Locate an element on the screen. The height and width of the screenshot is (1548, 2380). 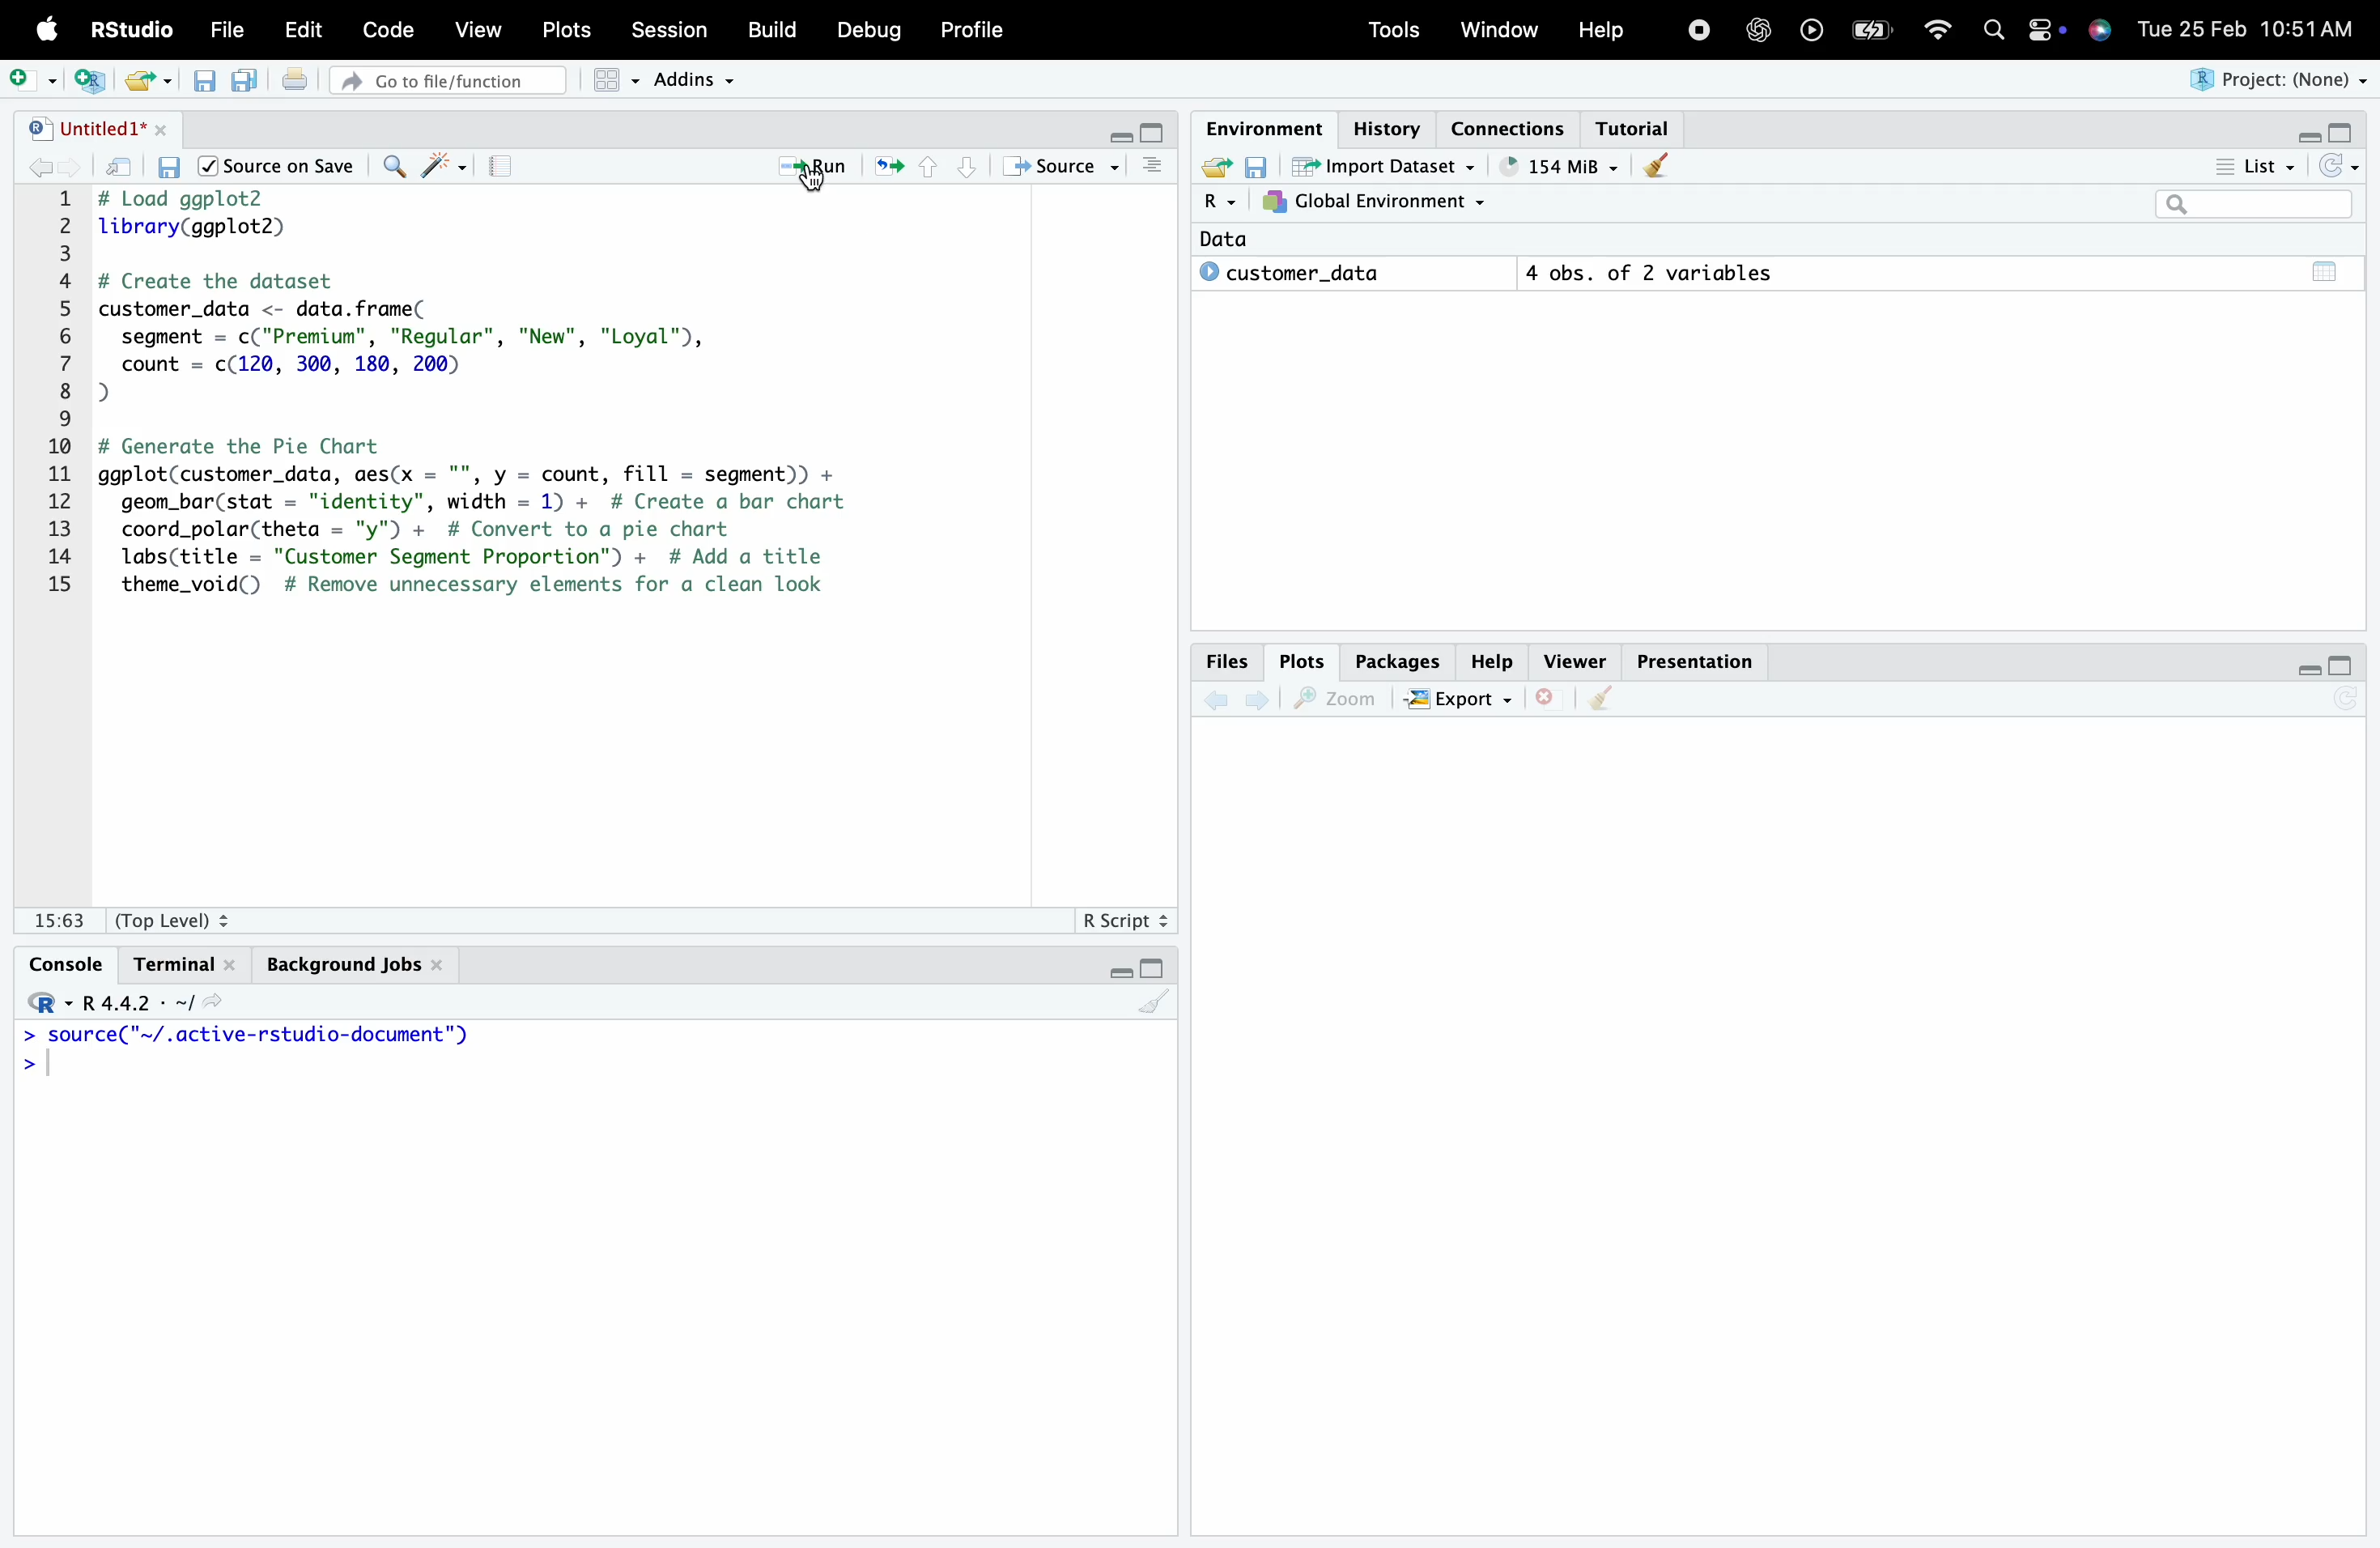
export file is located at coordinates (155, 81).